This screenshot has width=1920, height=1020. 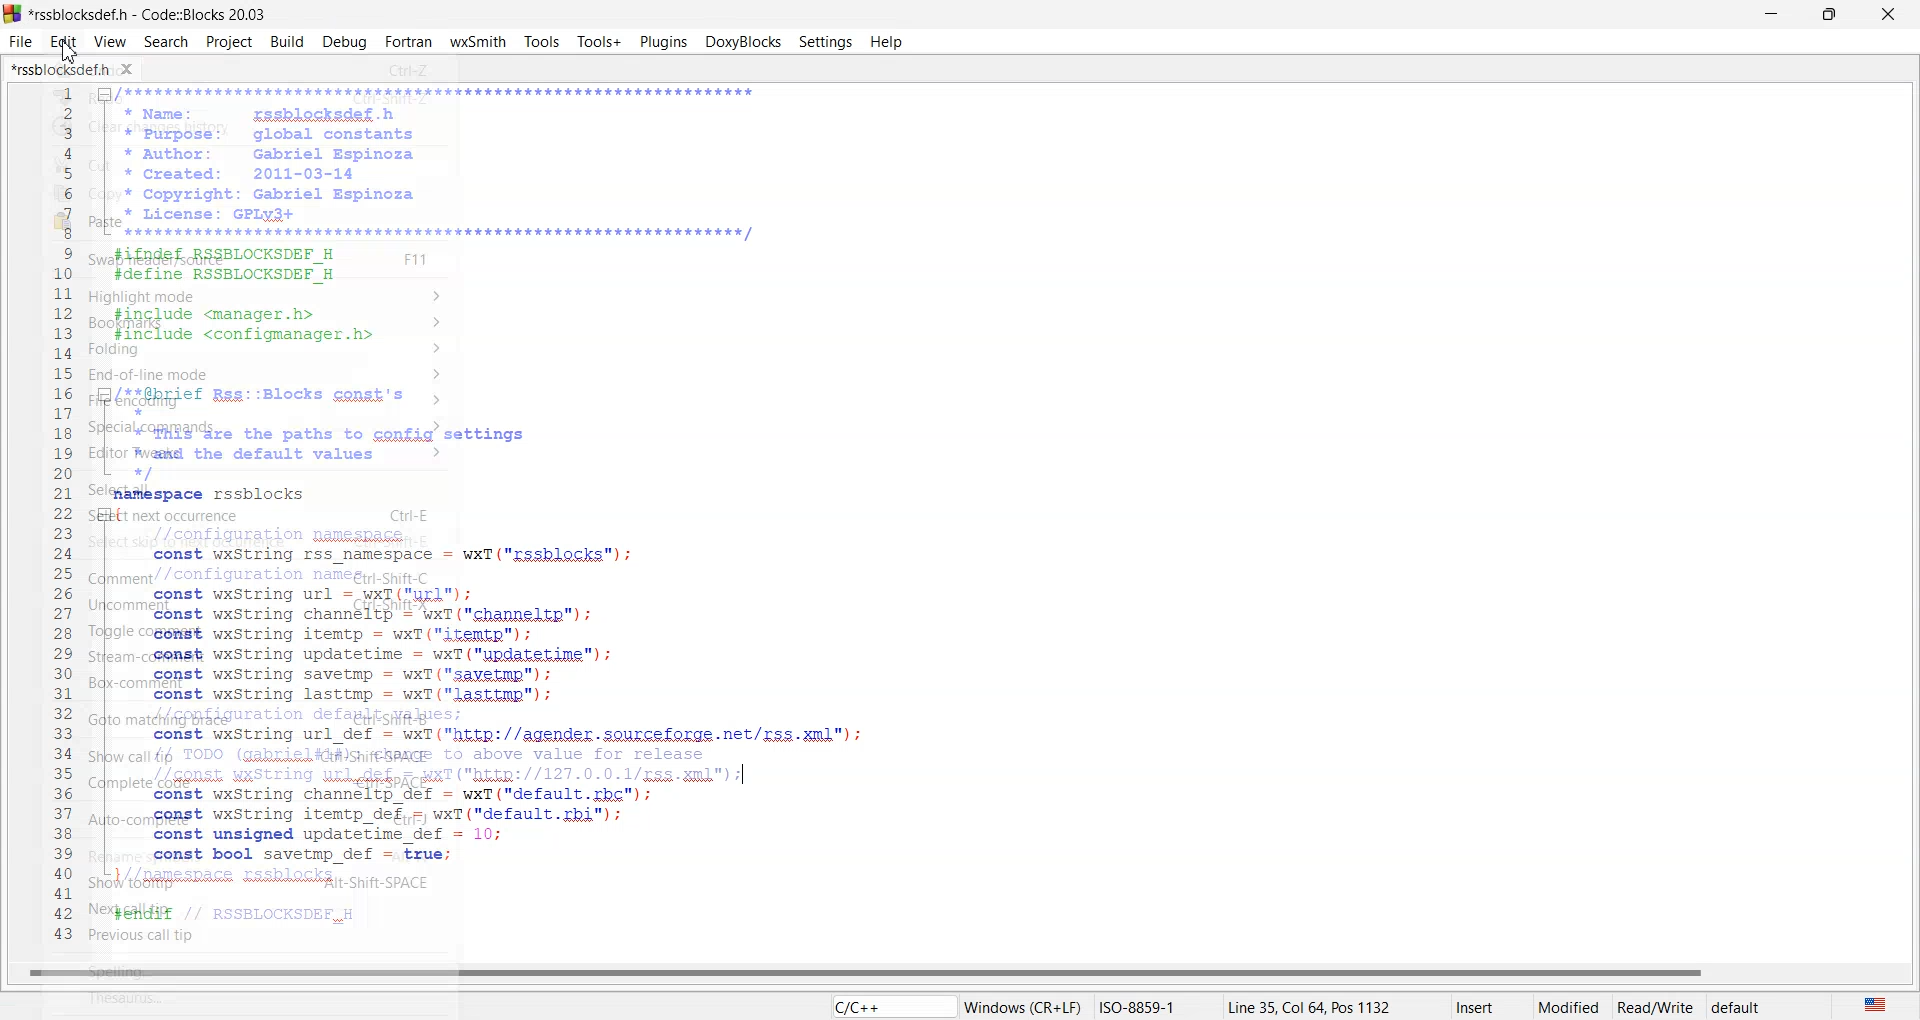 What do you see at coordinates (1831, 14) in the screenshot?
I see `Maximize` at bounding box center [1831, 14].